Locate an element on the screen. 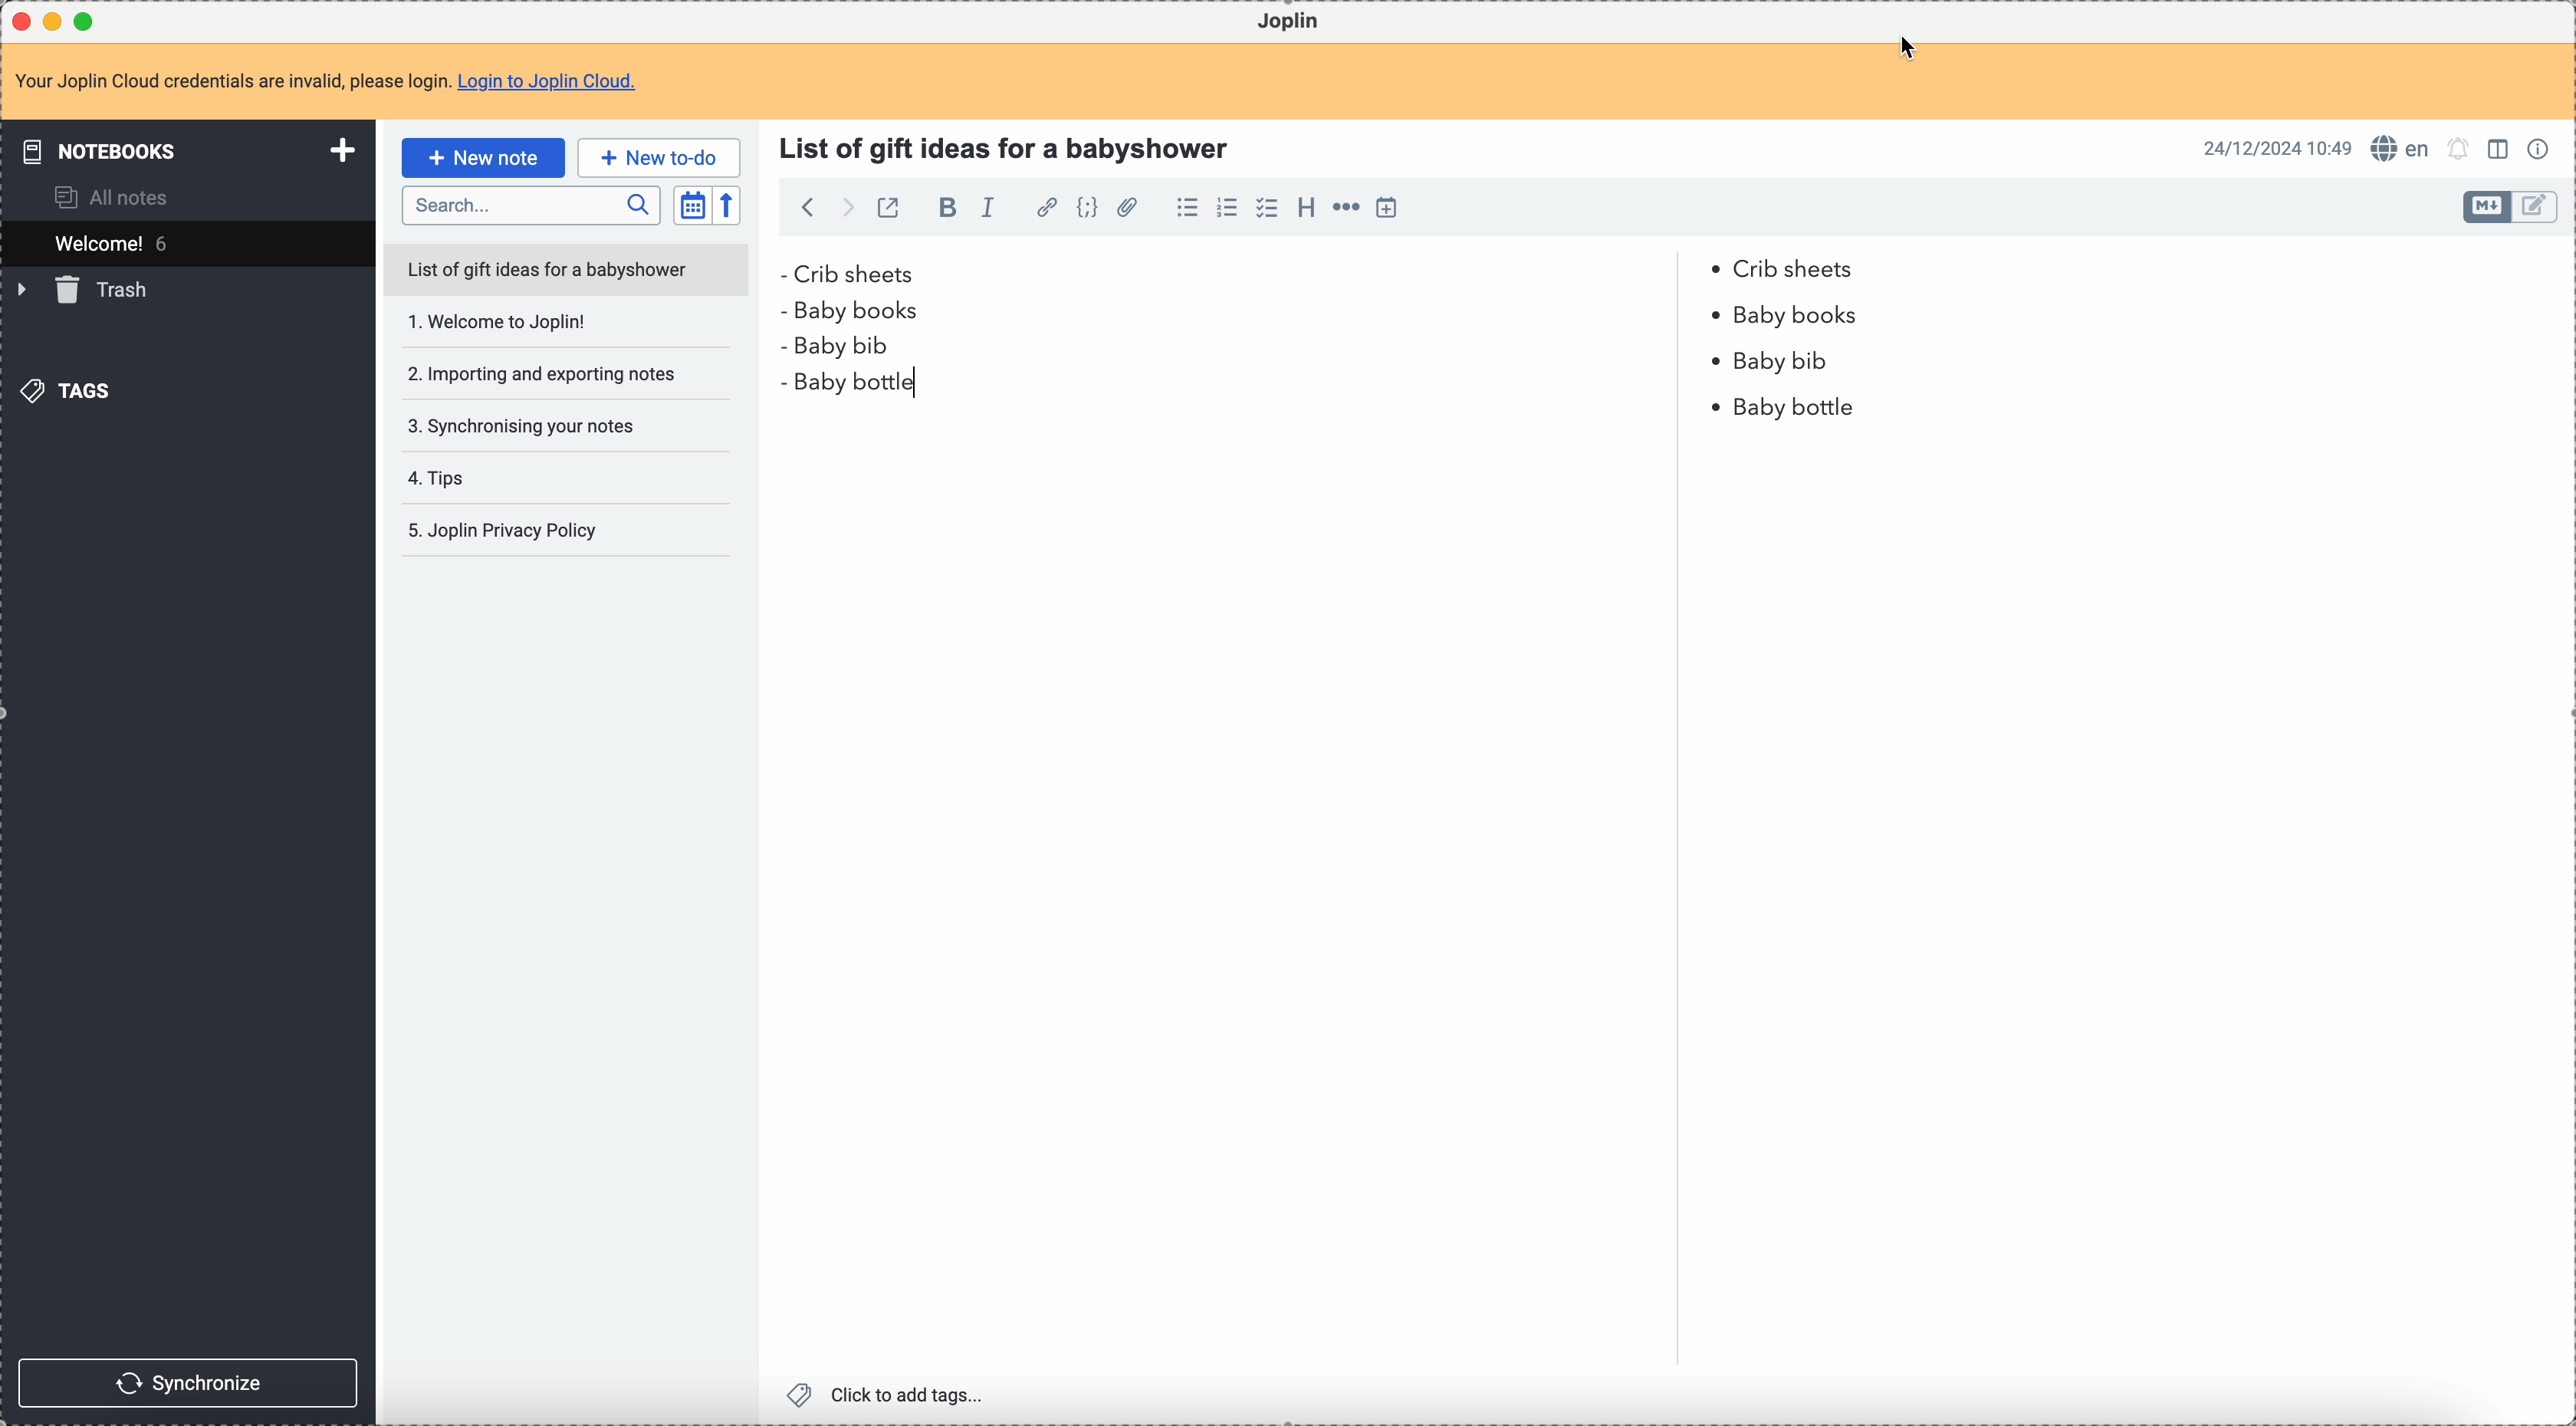 The height and width of the screenshot is (1426, 2576). hyperlink is located at coordinates (1047, 209).